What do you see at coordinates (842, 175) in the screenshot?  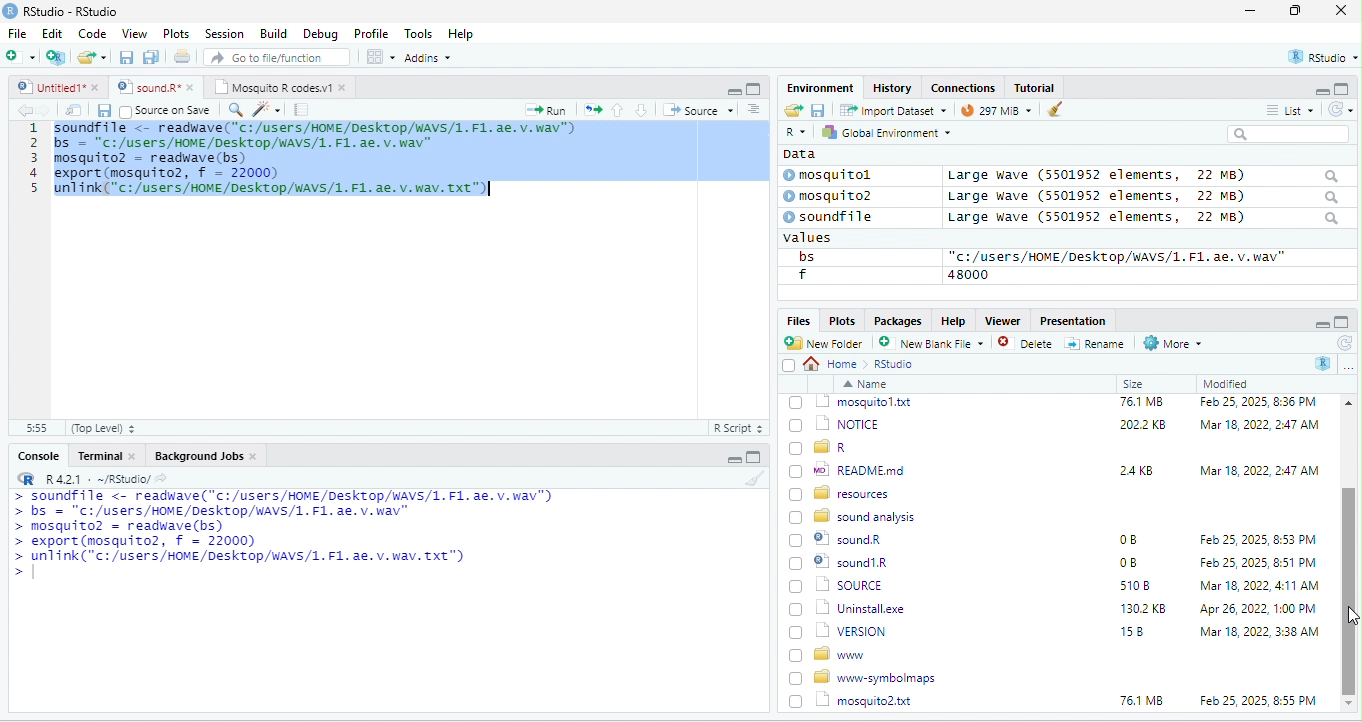 I see `© mosquitol` at bounding box center [842, 175].